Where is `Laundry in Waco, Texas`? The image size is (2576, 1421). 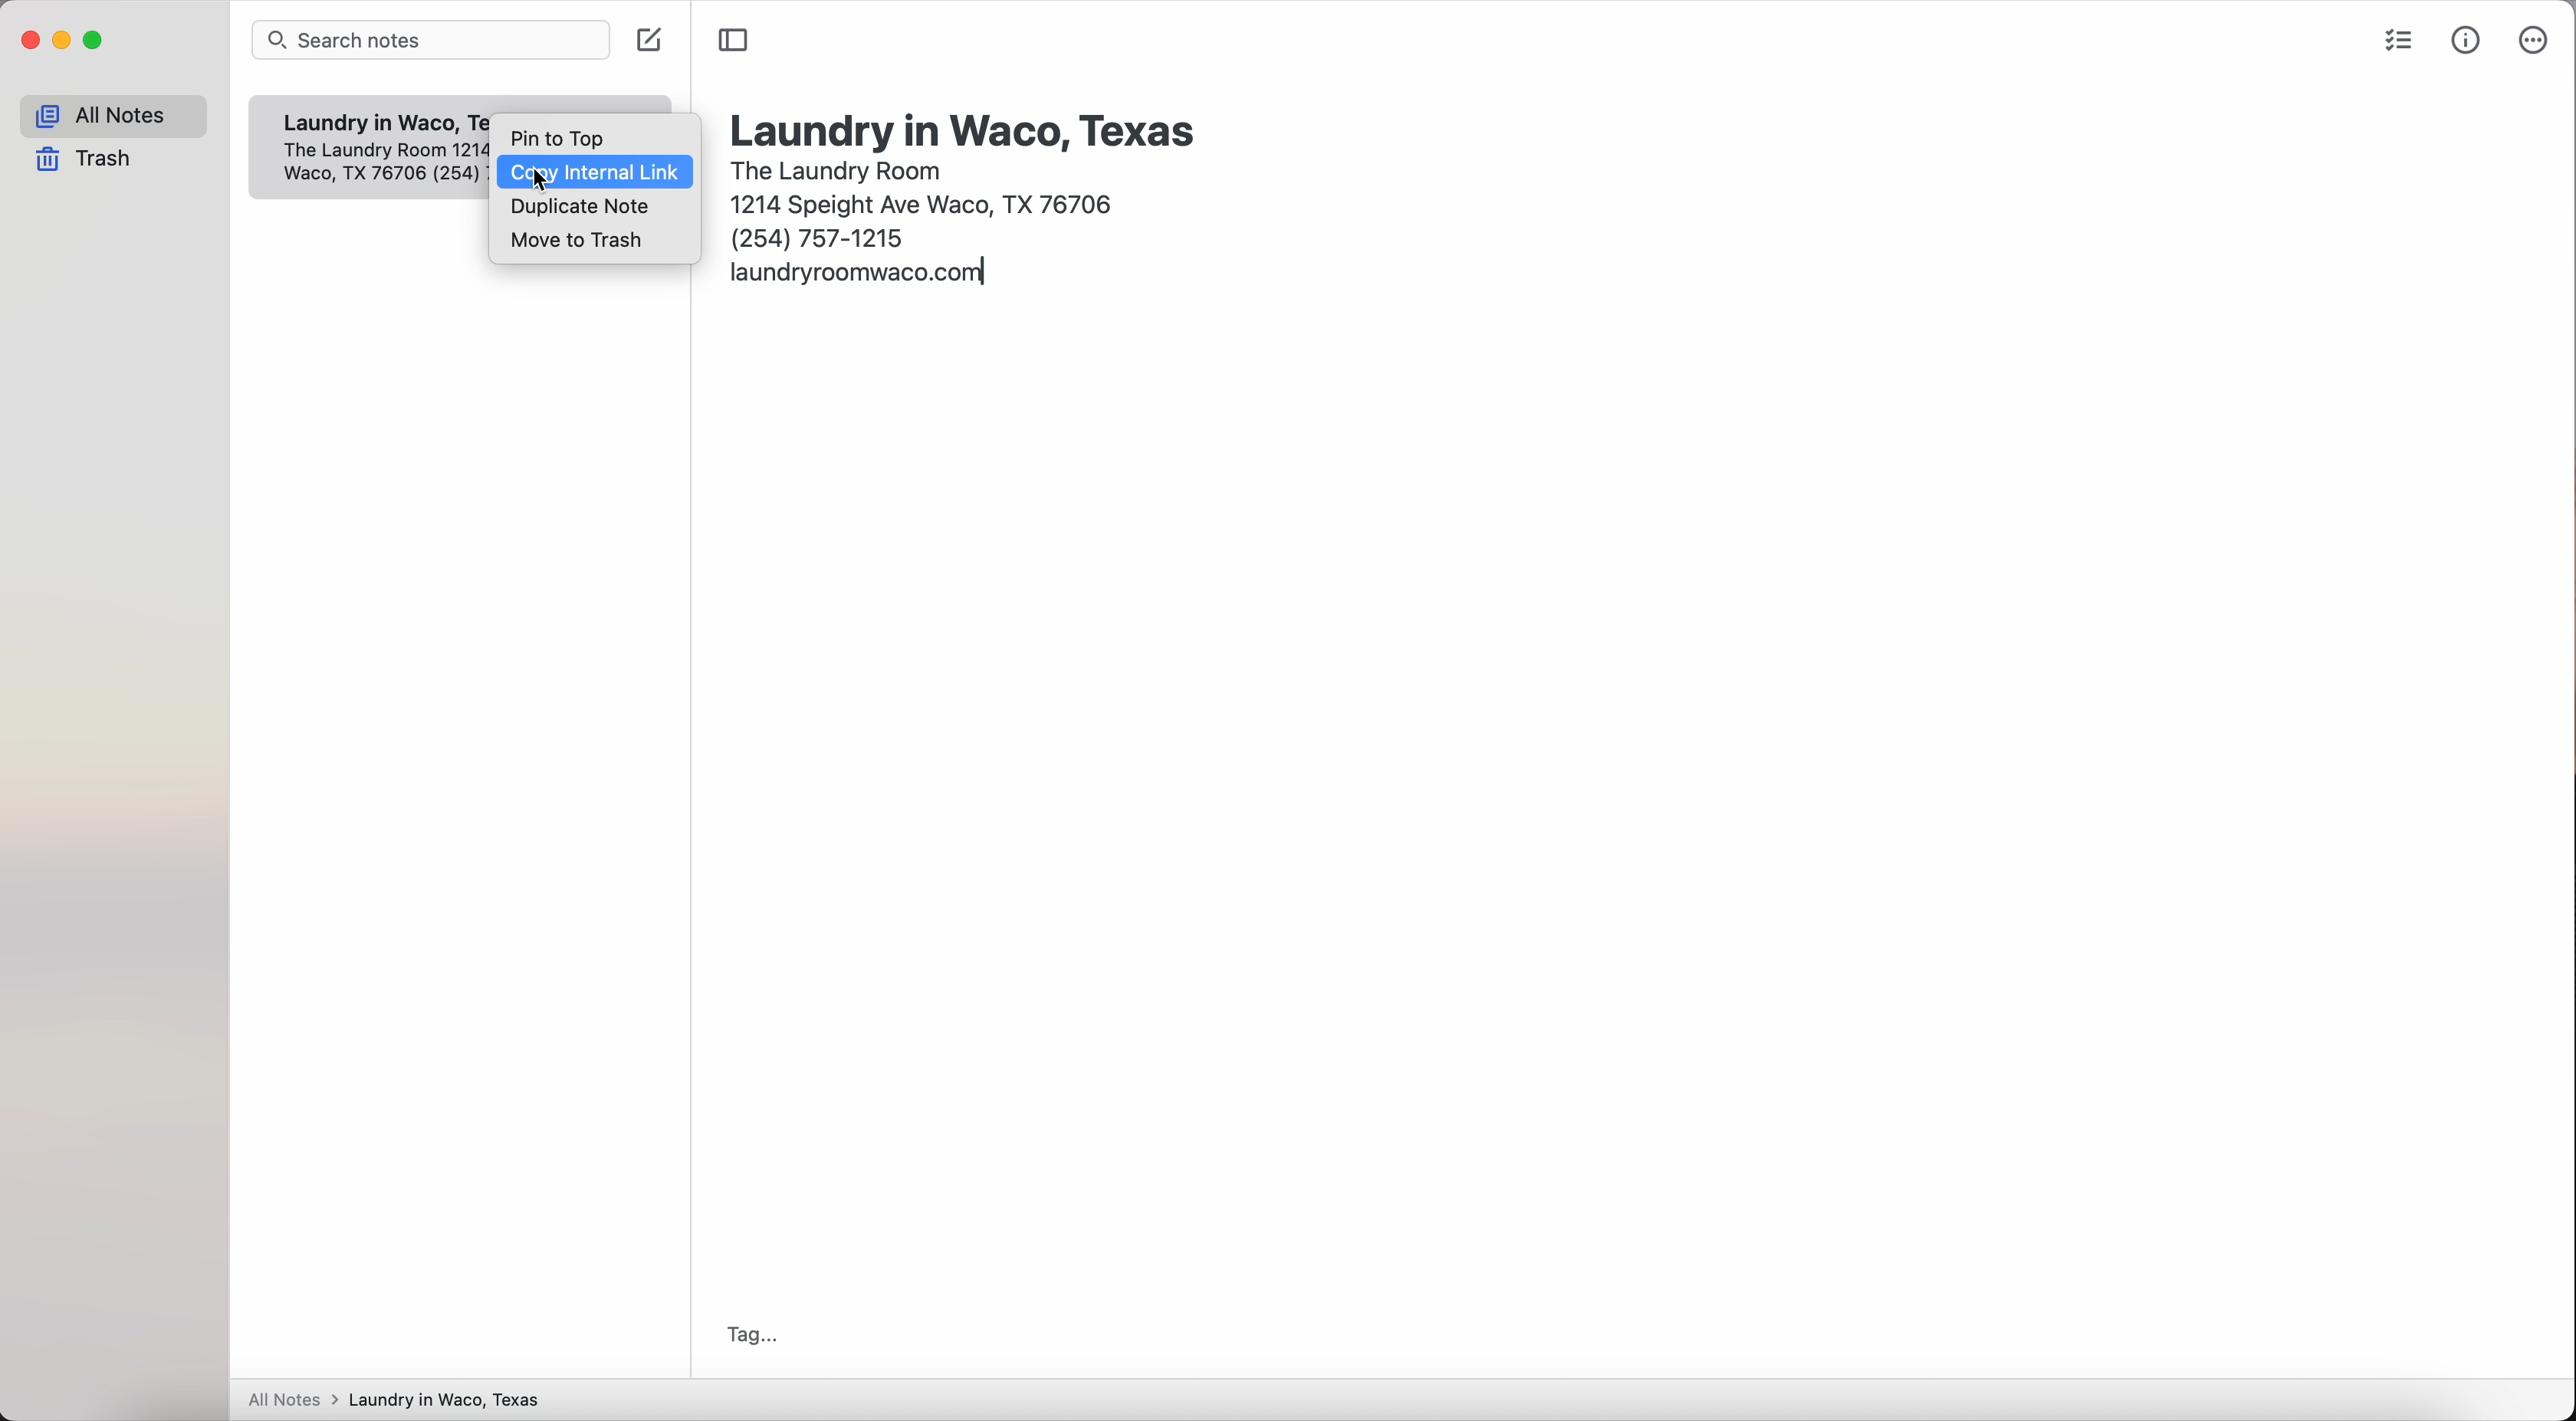
Laundry in Waco, Texas is located at coordinates (377, 124).